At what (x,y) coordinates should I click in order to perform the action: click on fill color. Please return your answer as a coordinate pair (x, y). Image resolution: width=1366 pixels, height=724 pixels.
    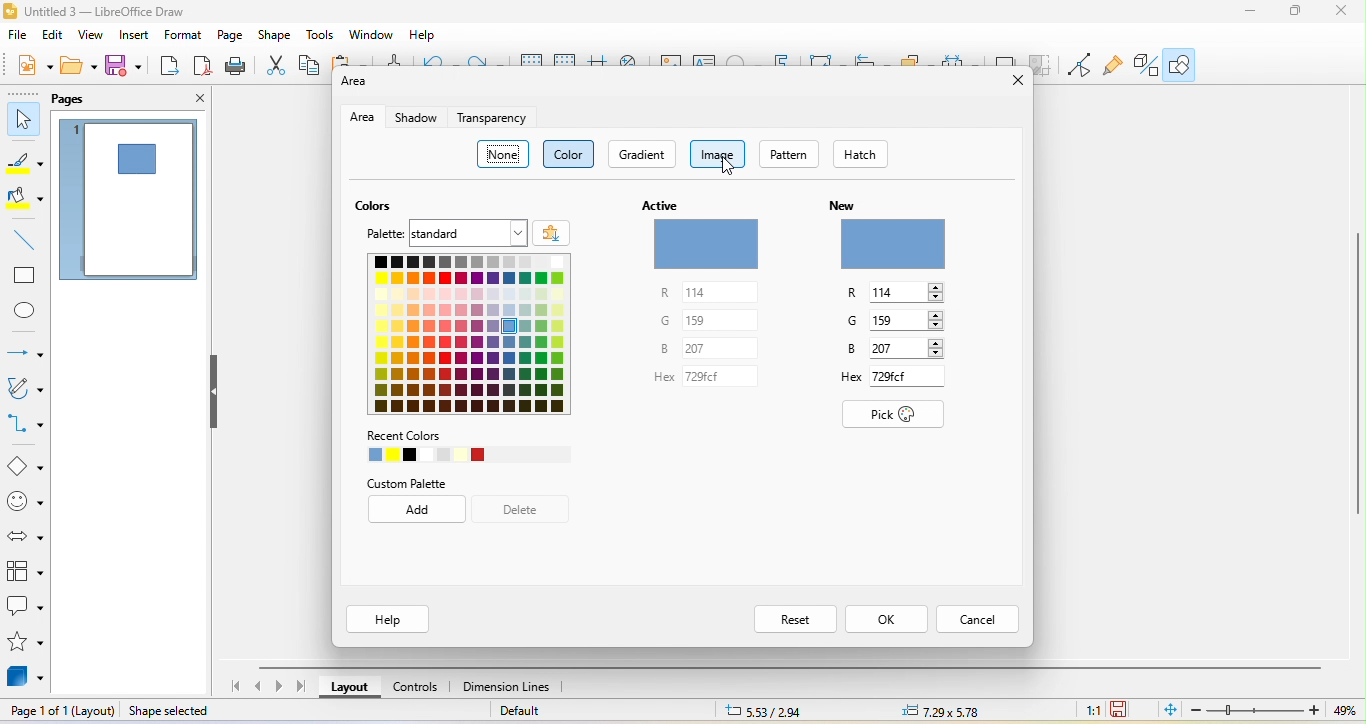
    Looking at the image, I should click on (26, 200).